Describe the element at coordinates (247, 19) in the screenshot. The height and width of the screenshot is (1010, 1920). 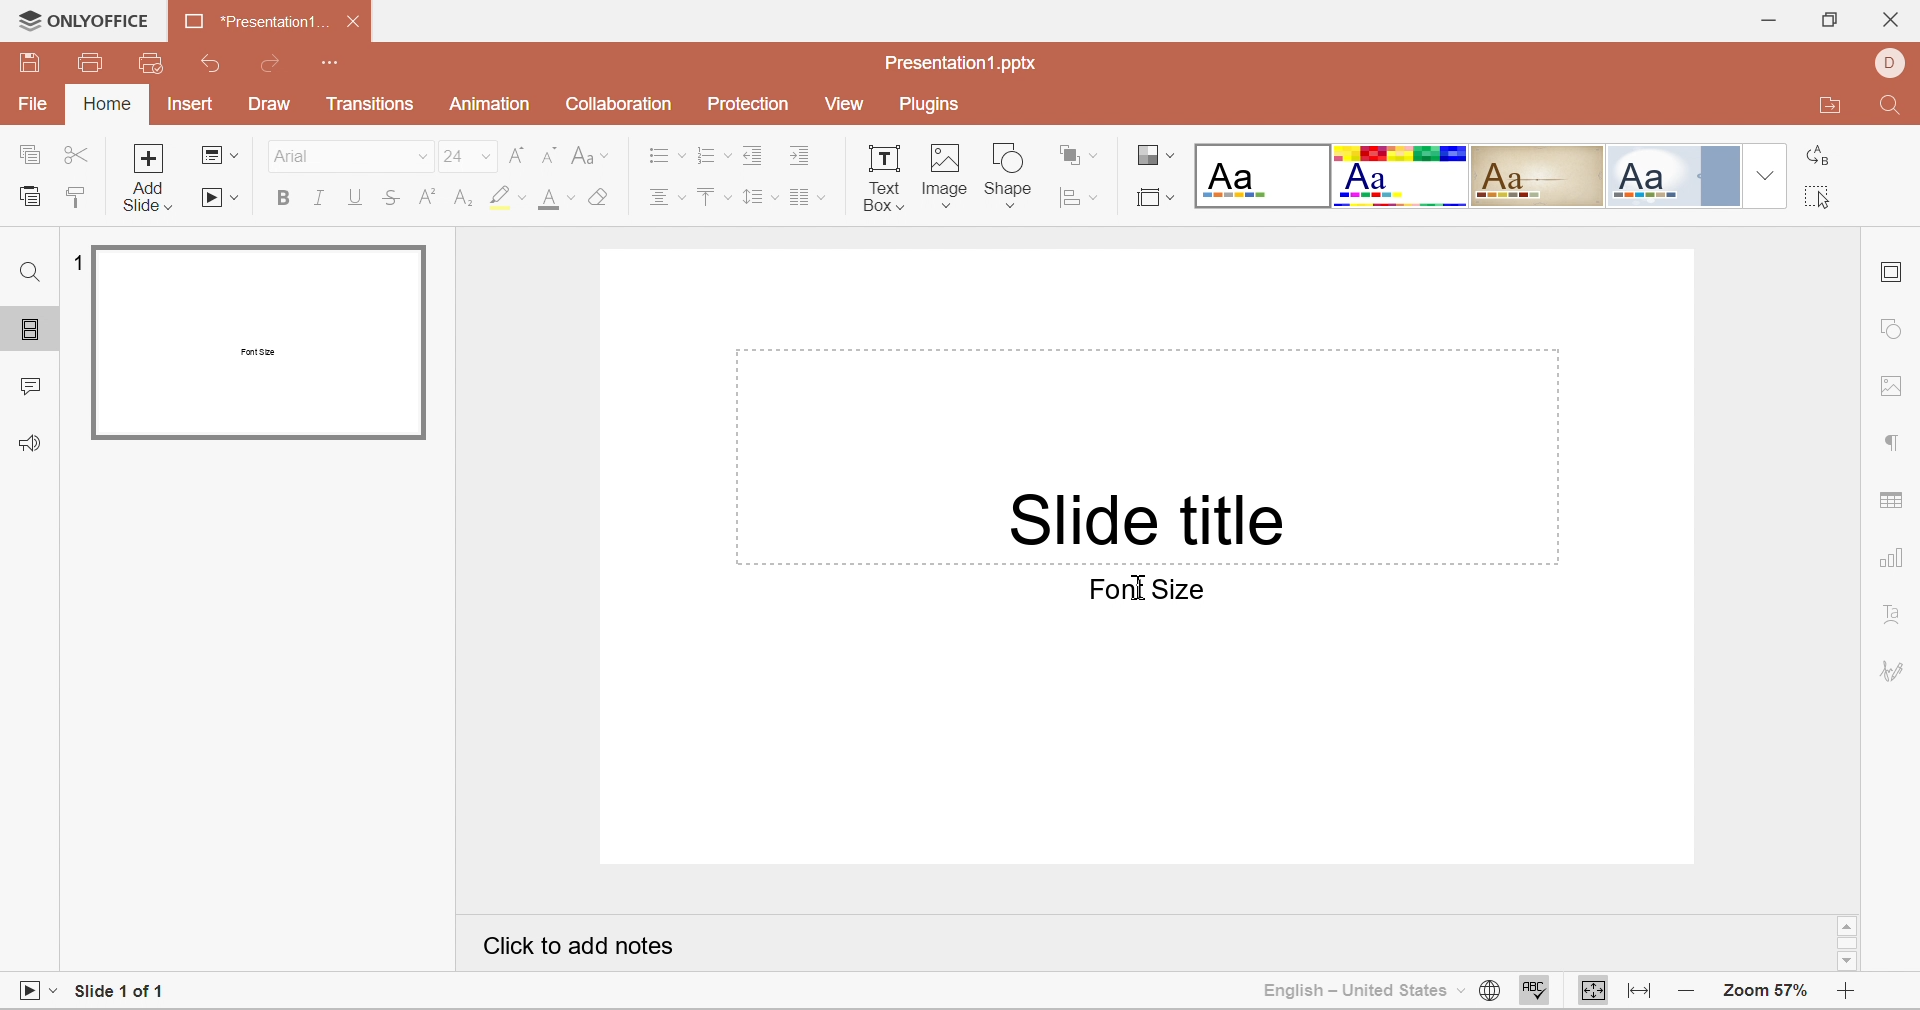
I see `*Presentation1` at that location.